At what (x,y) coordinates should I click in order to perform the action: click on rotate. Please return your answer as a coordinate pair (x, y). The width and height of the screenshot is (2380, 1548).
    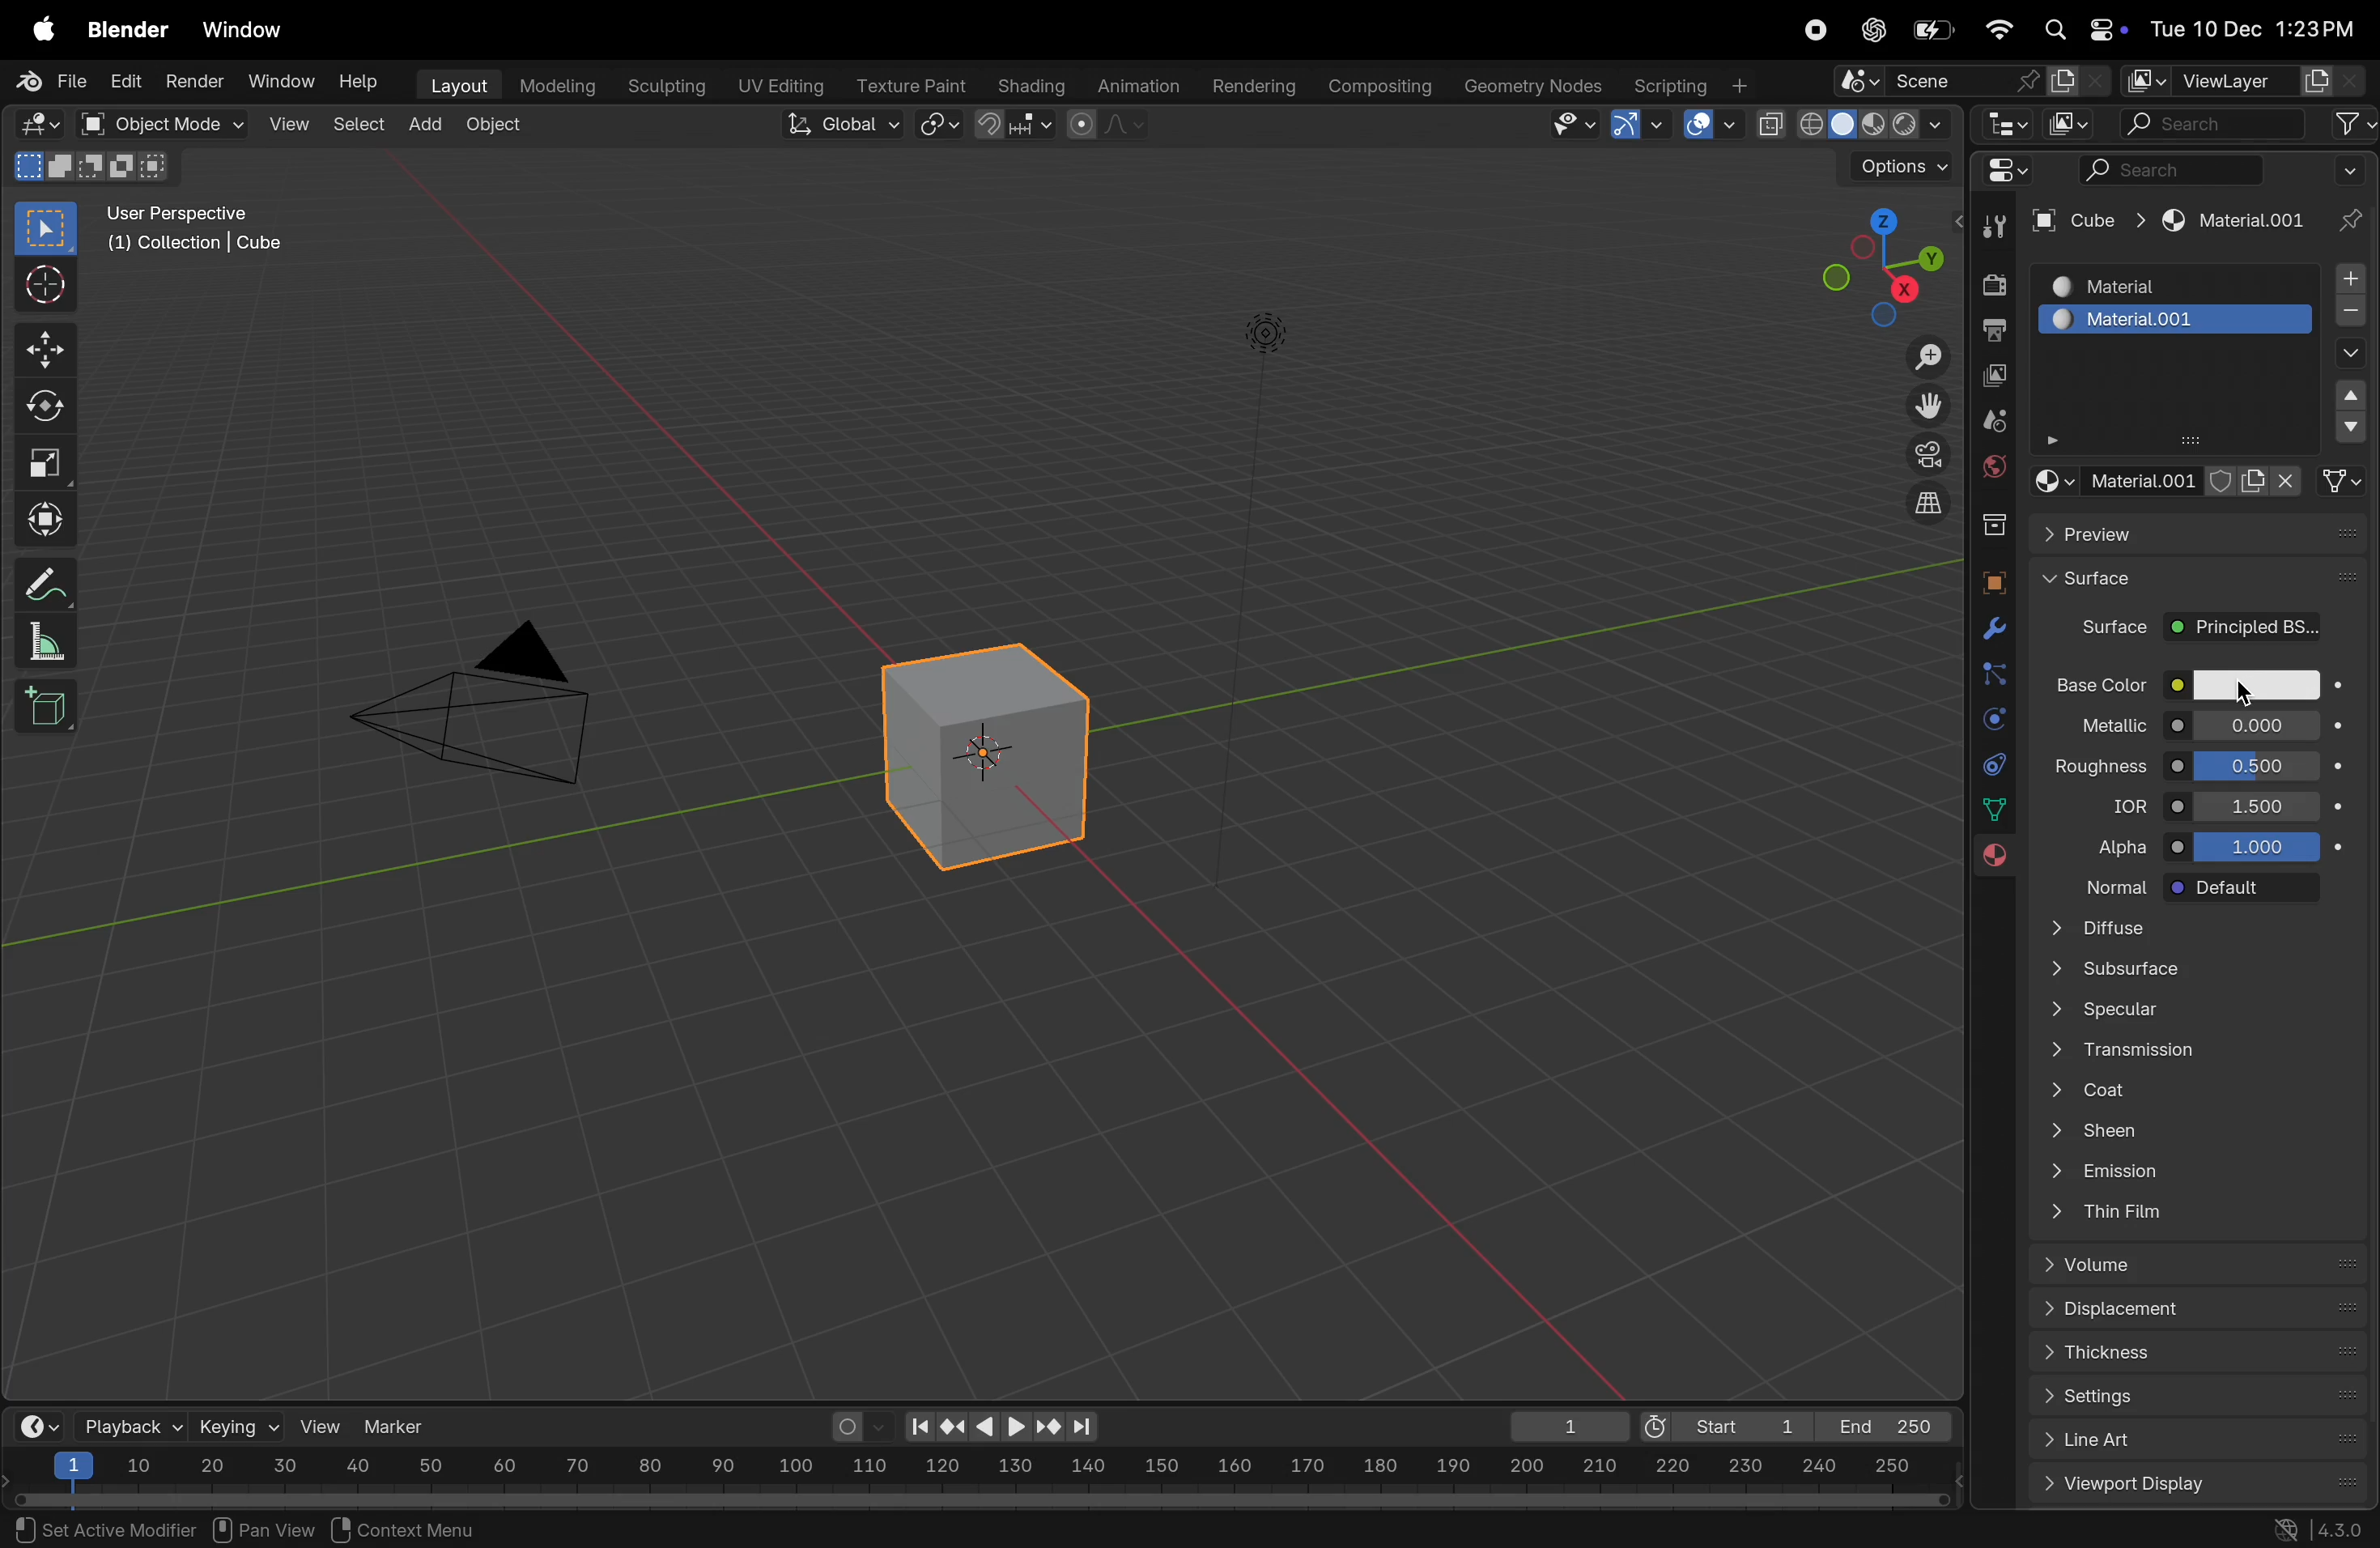
    Looking at the image, I should click on (41, 407).